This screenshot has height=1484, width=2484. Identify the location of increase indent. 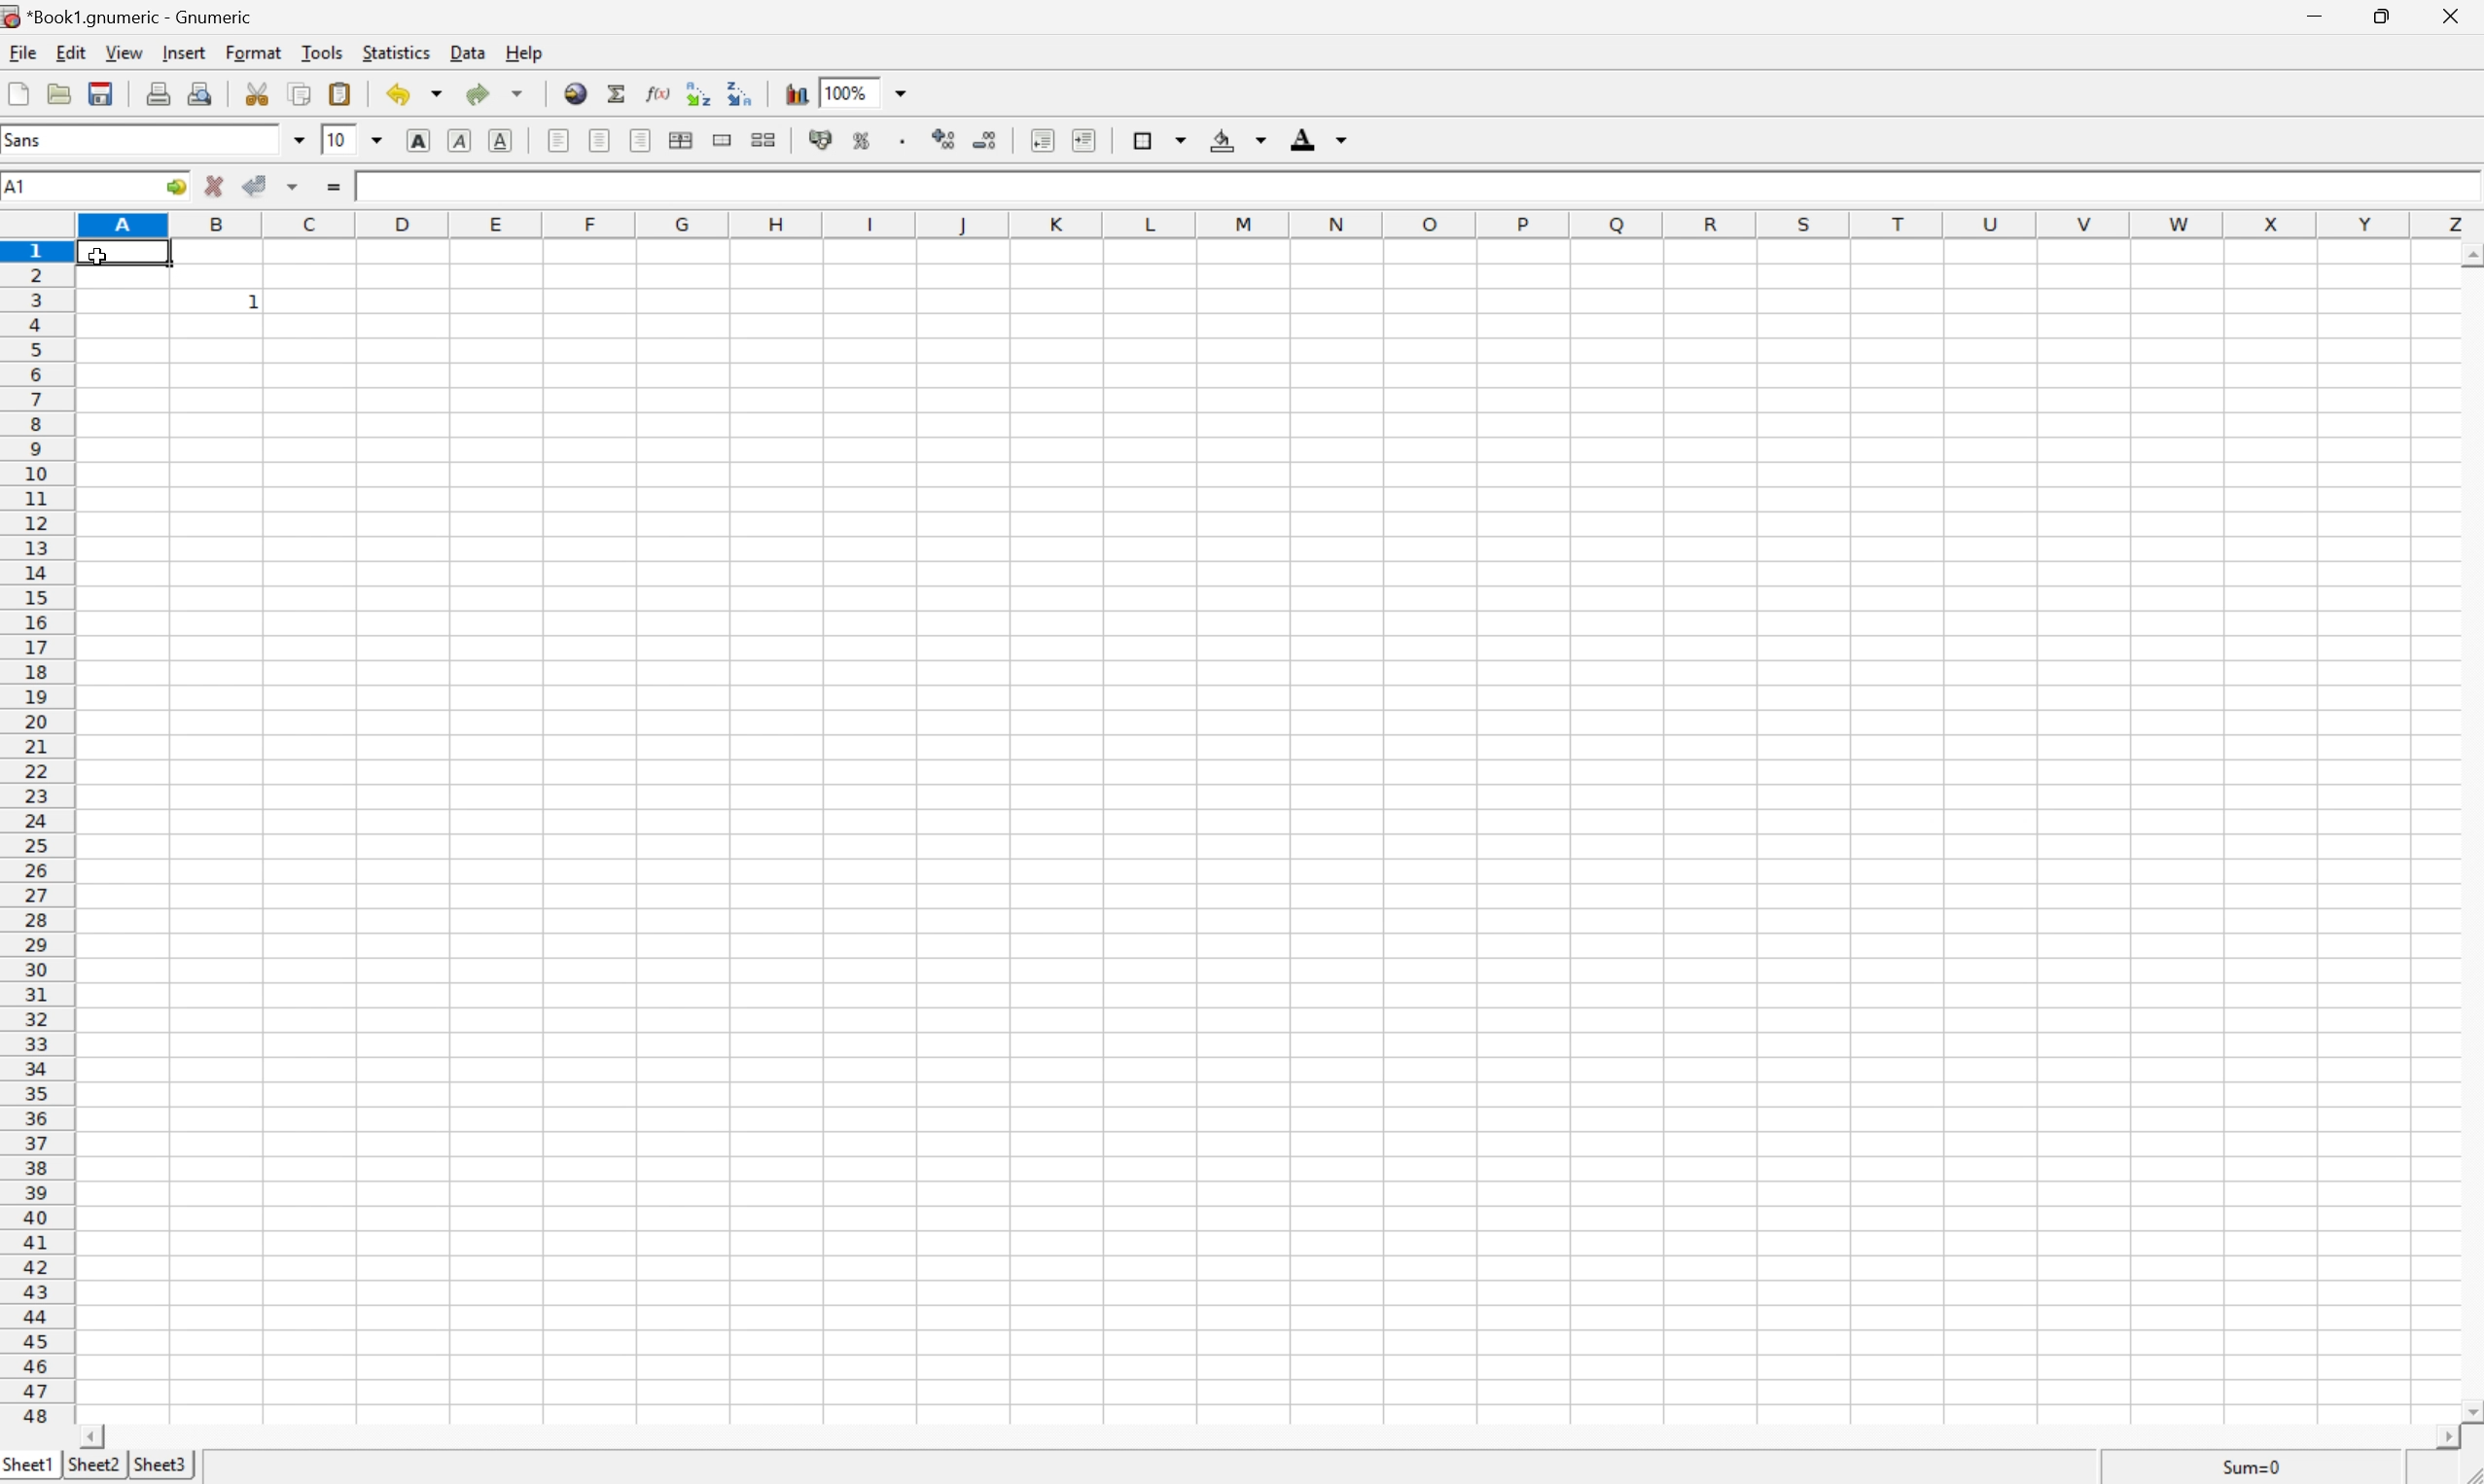
(1084, 138).